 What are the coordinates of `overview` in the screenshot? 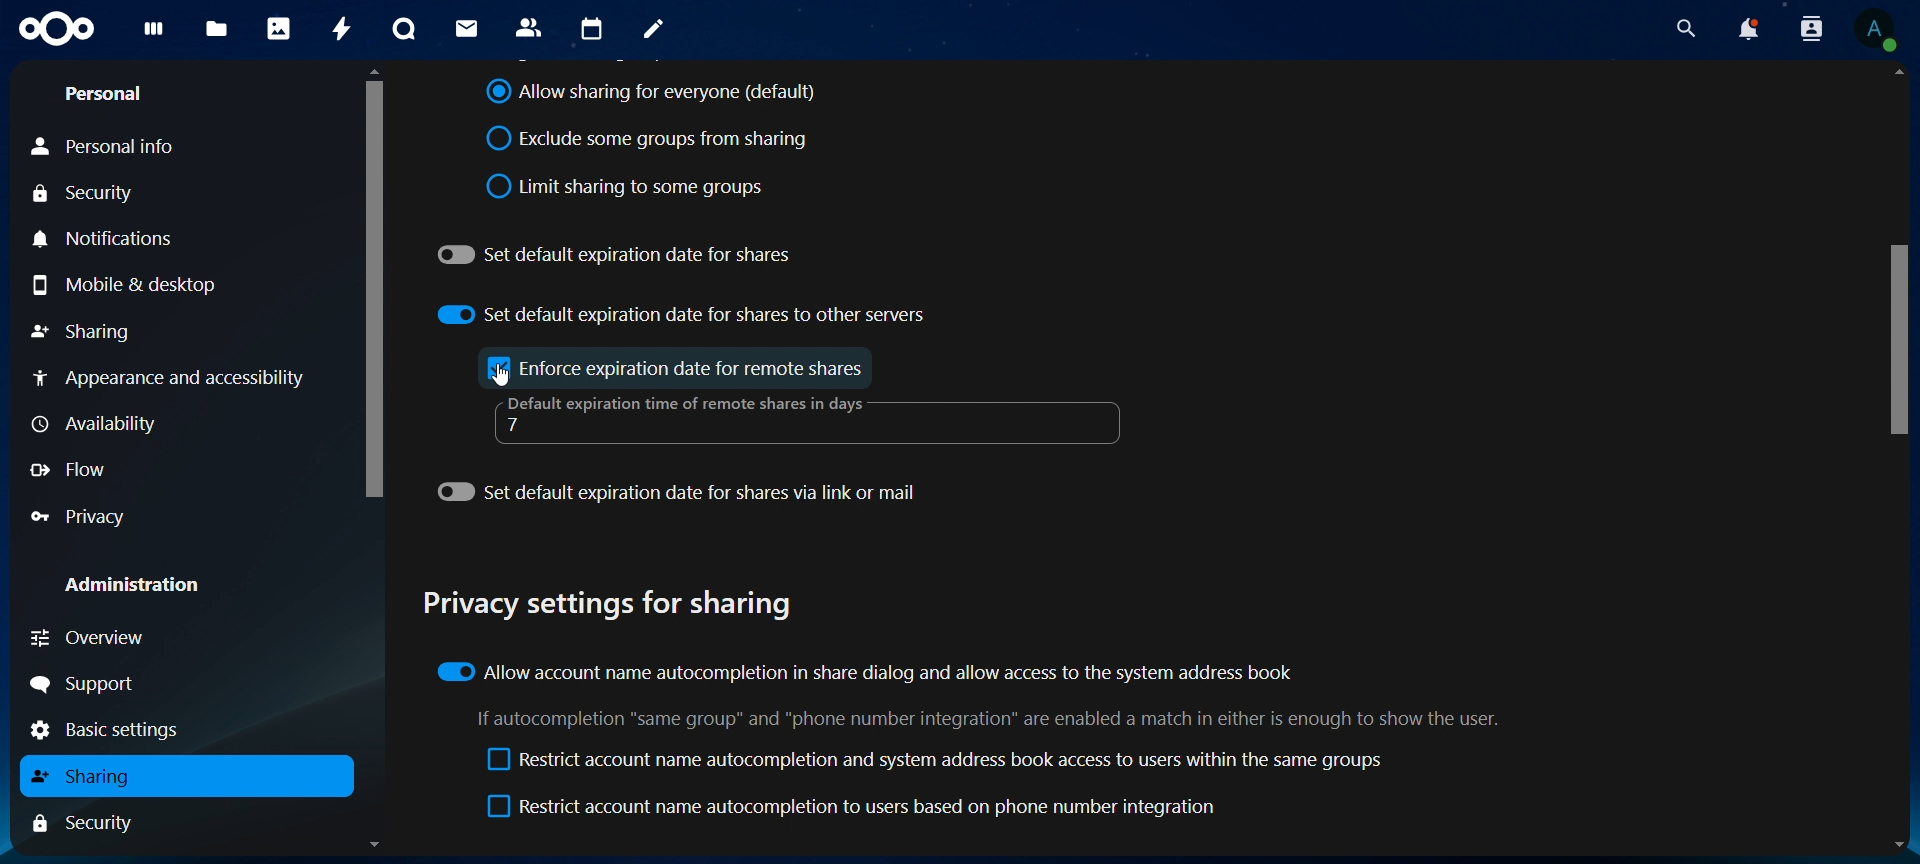 It's located at (90, 634).